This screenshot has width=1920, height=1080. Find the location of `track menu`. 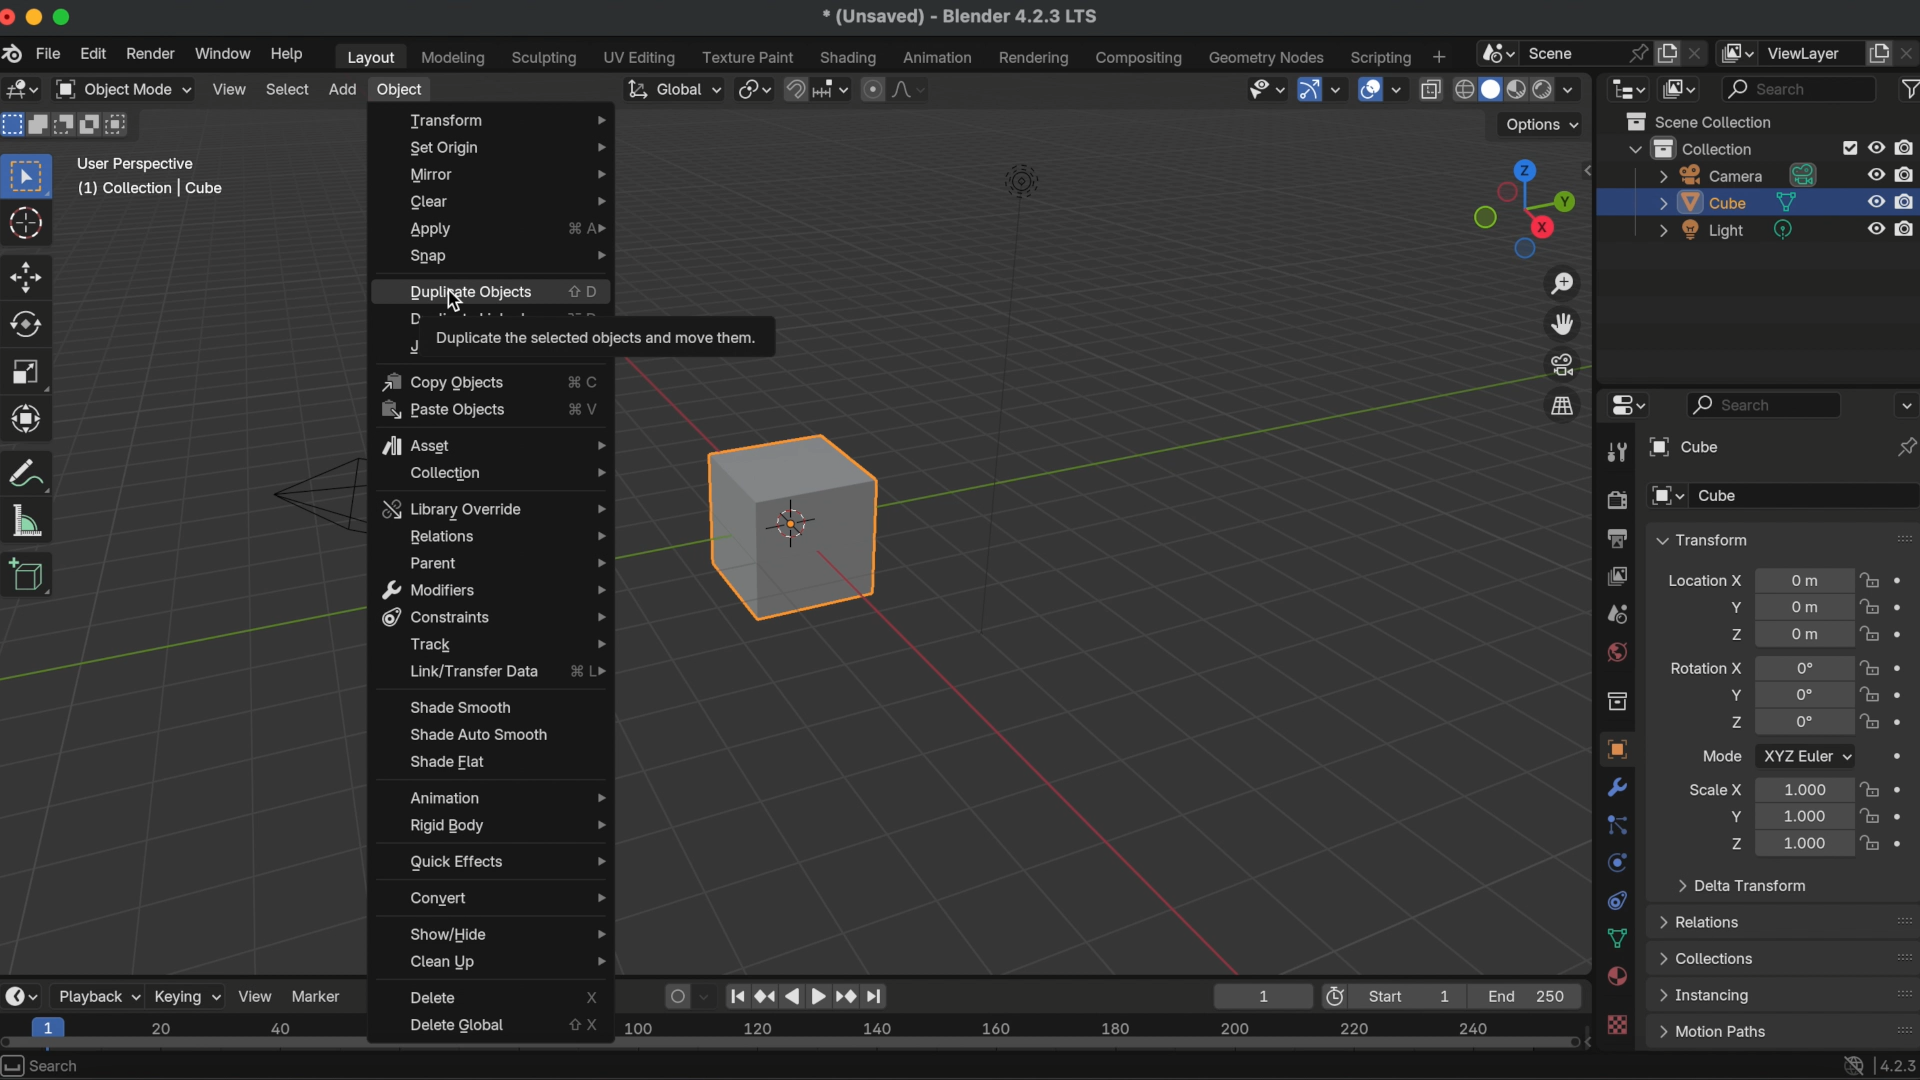

track menu is located at coordinates (503, 646).